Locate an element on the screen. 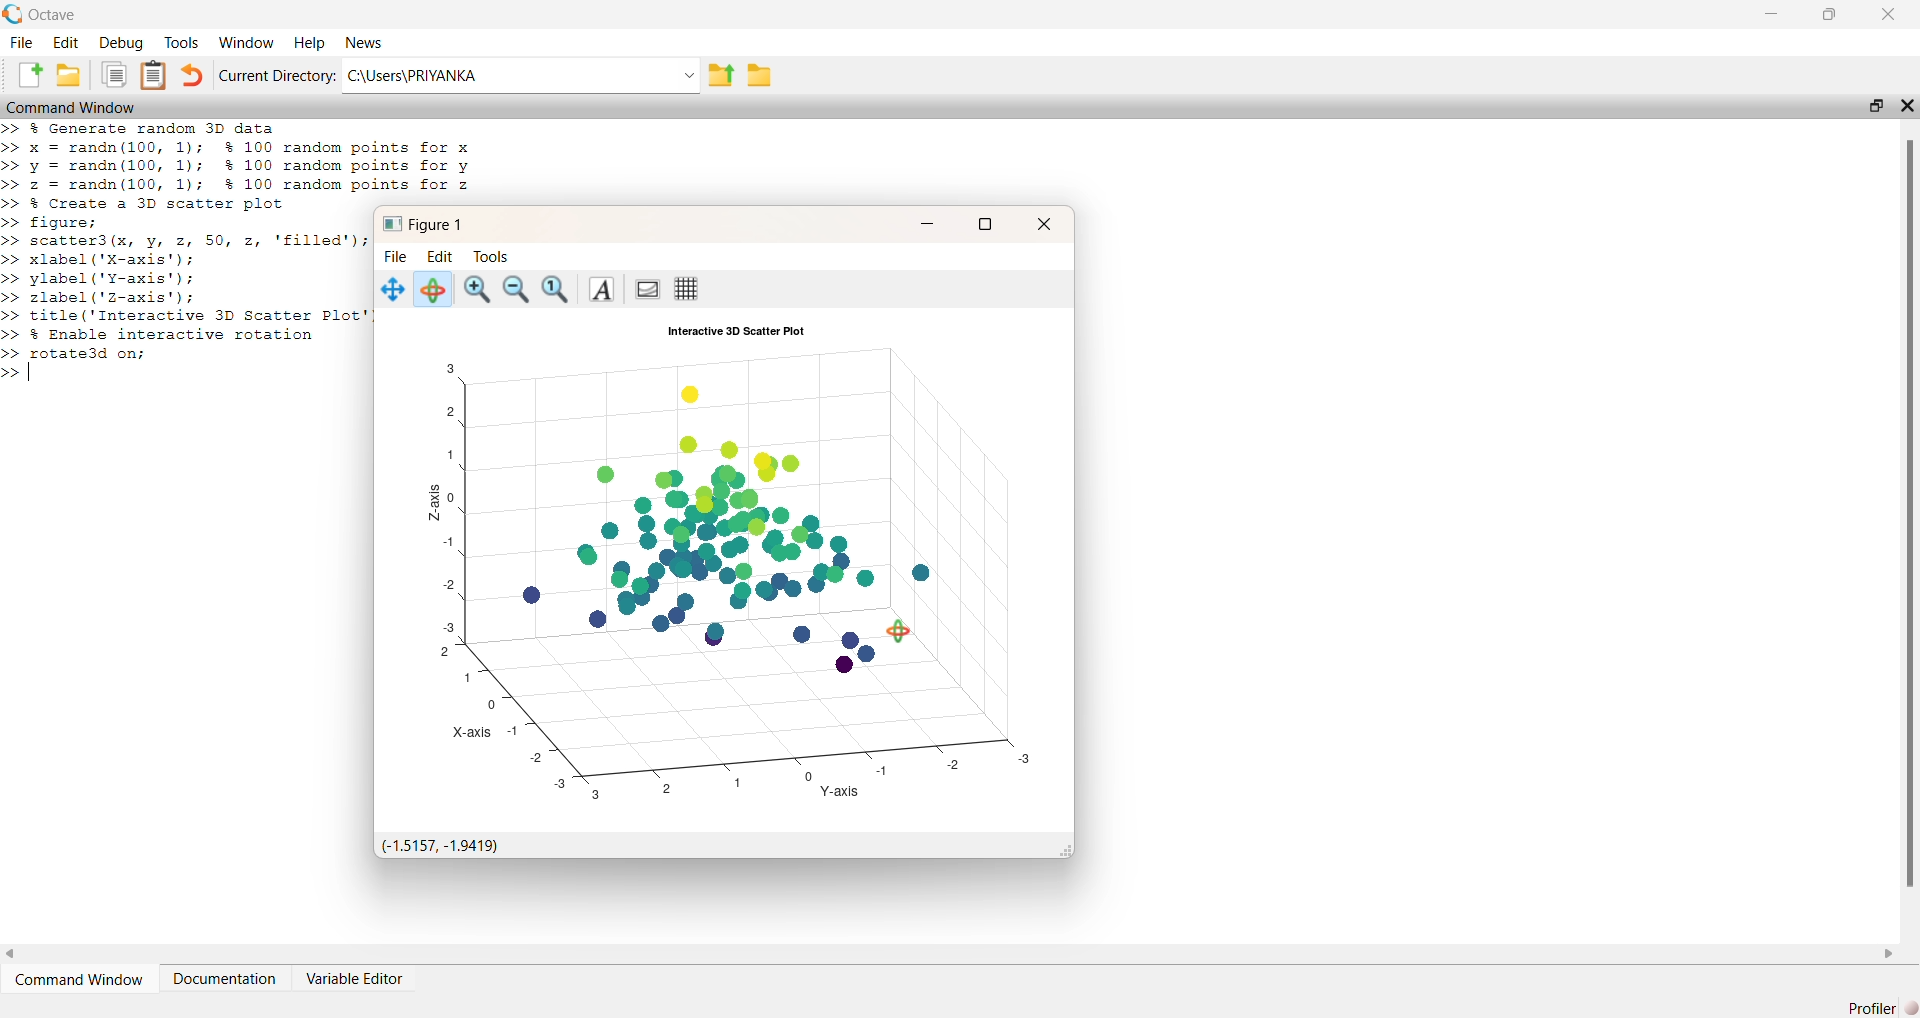 The height and width of the screenshot is (1018, 1920). Interactive 3D Scatter Plot is located at coordinates (736, 331).